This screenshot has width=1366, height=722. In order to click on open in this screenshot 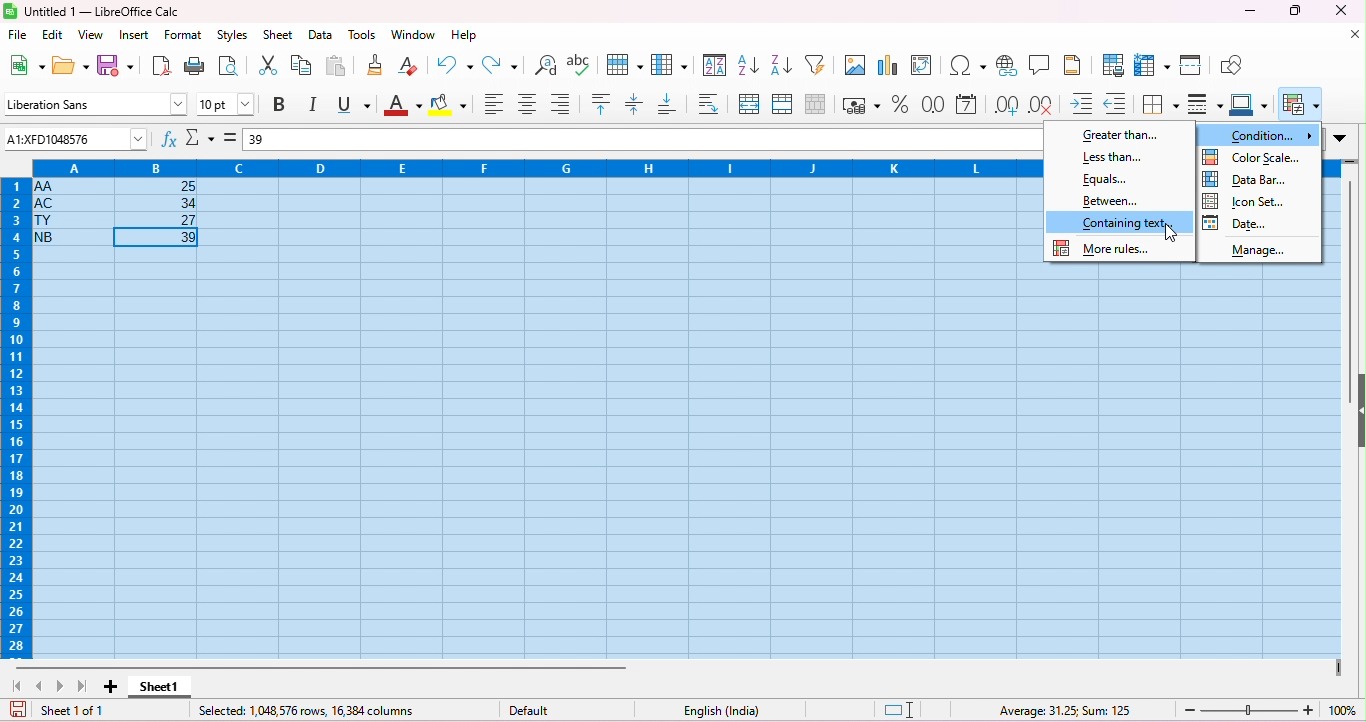, I will do `click(71, 64)`.